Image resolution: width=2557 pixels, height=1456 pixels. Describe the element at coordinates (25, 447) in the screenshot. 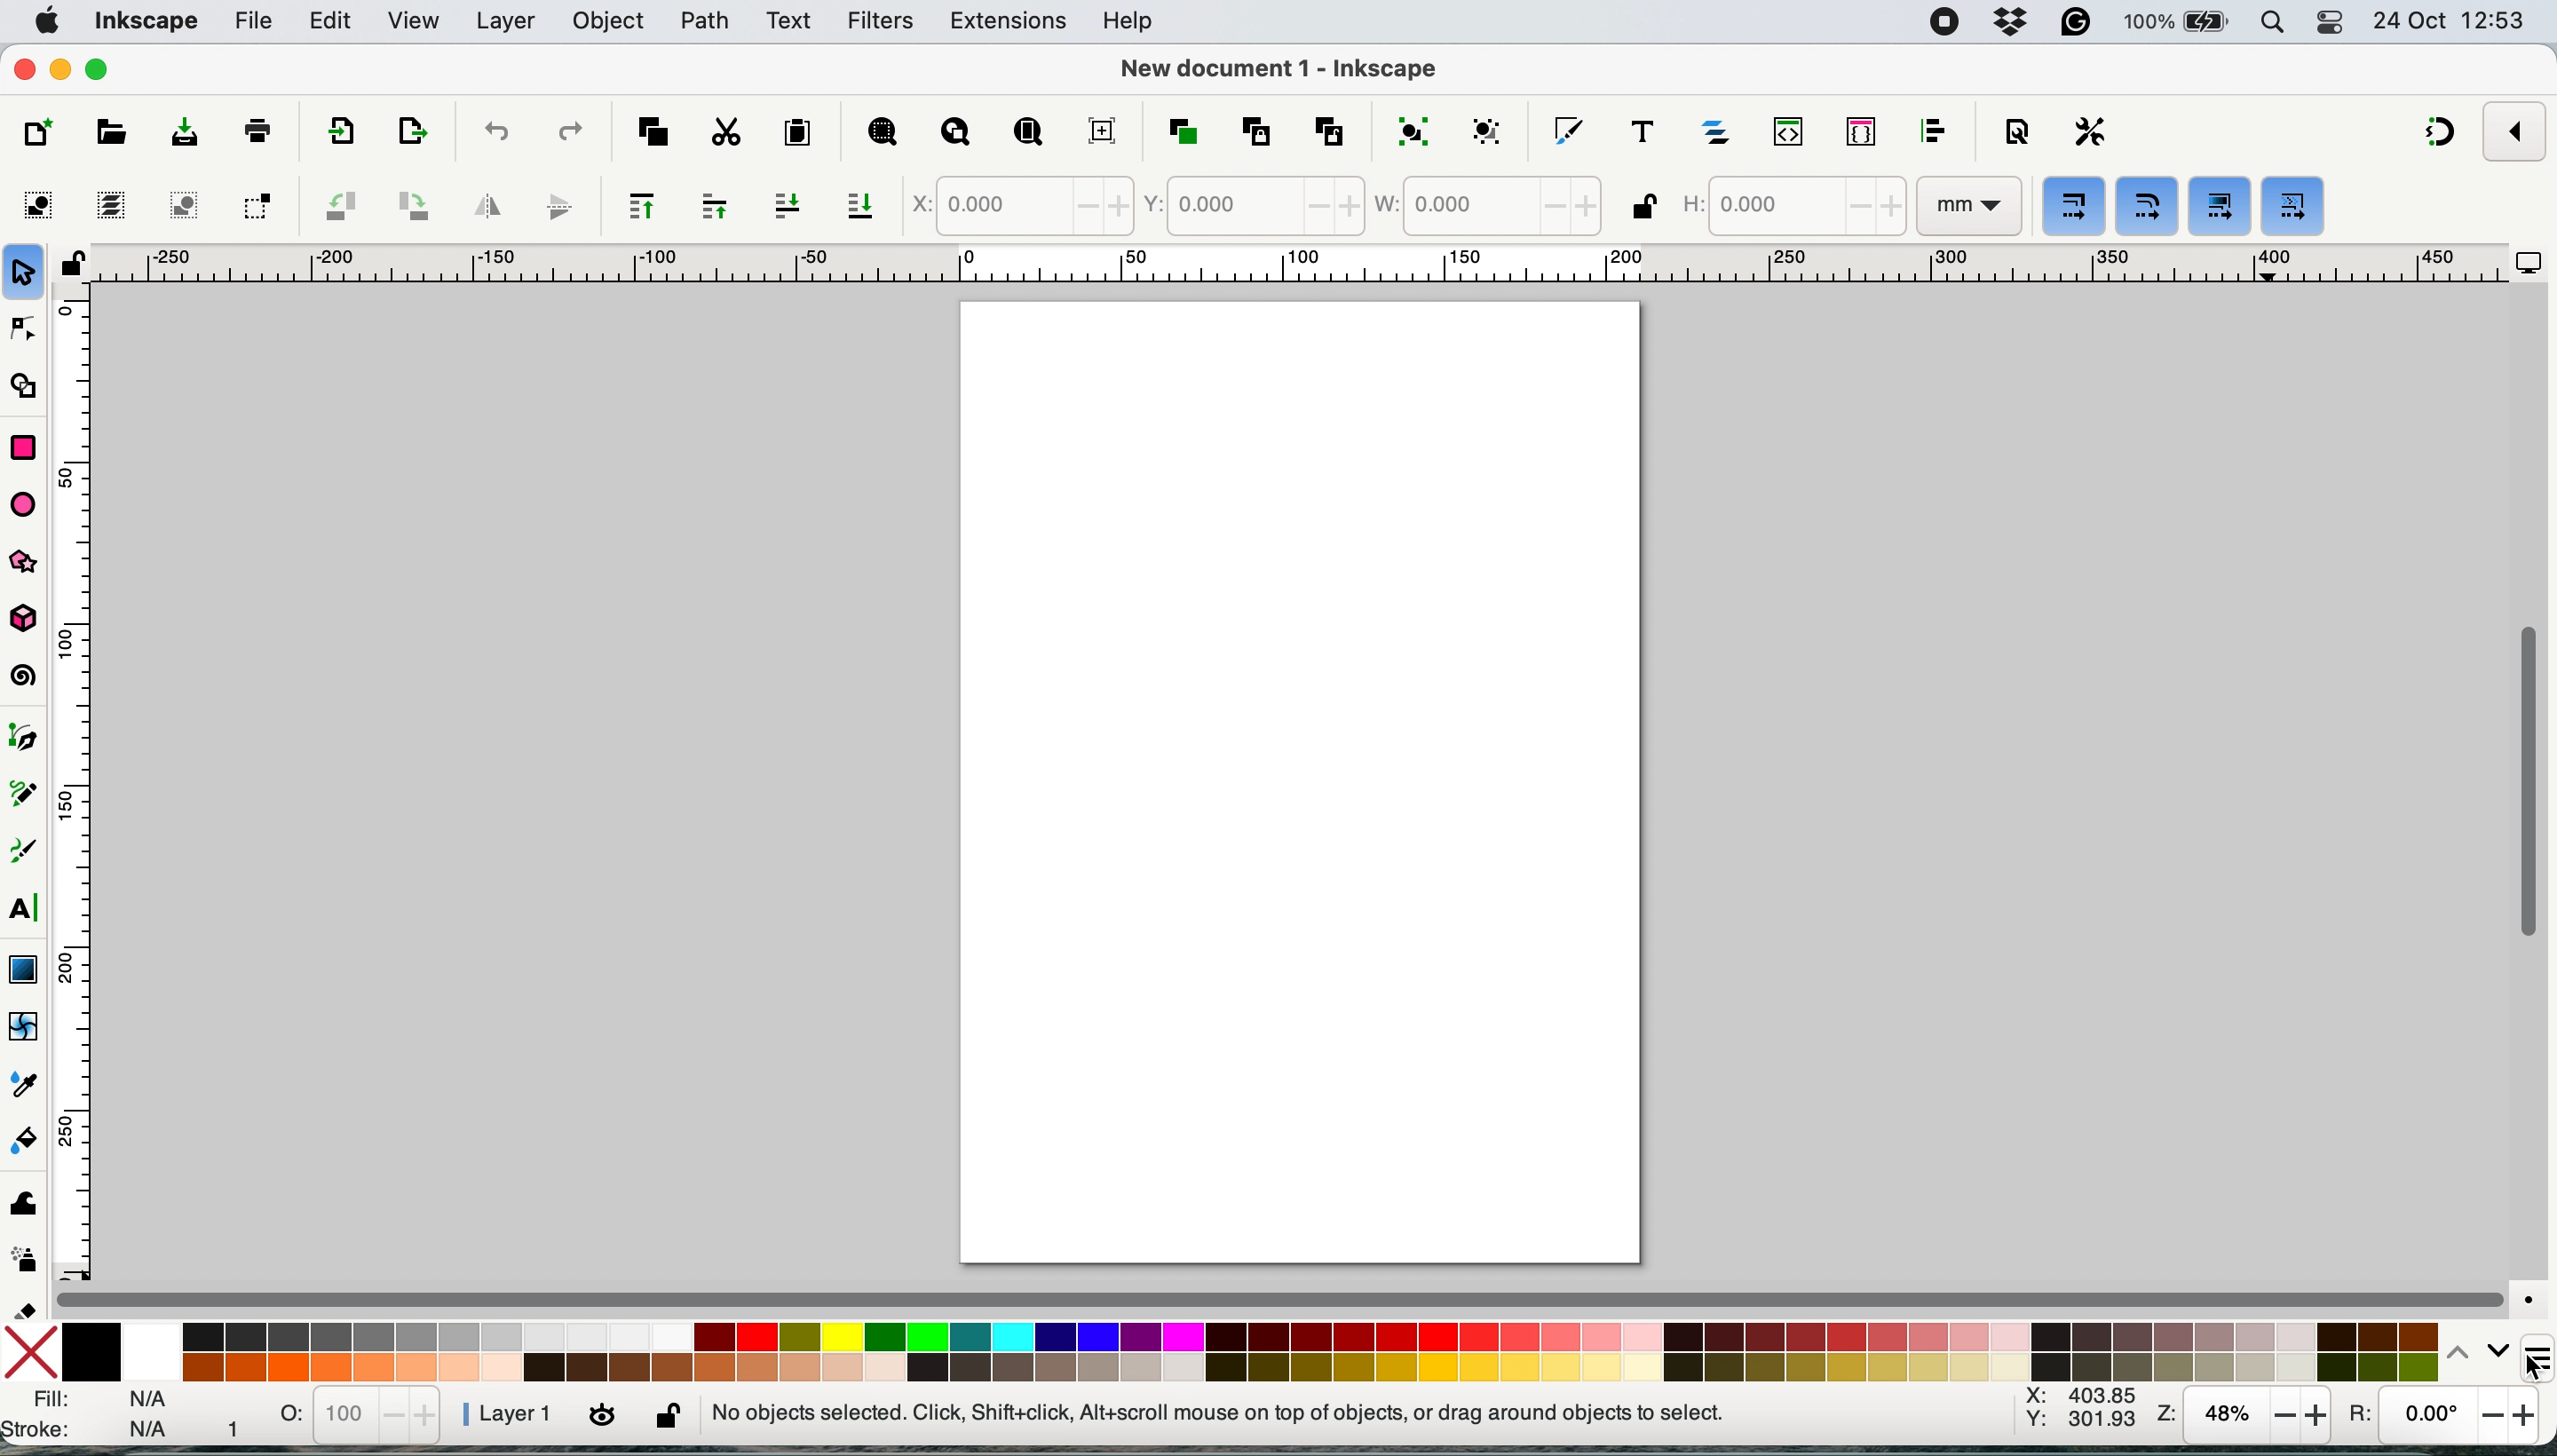

I see `rectangle tool` at that location.